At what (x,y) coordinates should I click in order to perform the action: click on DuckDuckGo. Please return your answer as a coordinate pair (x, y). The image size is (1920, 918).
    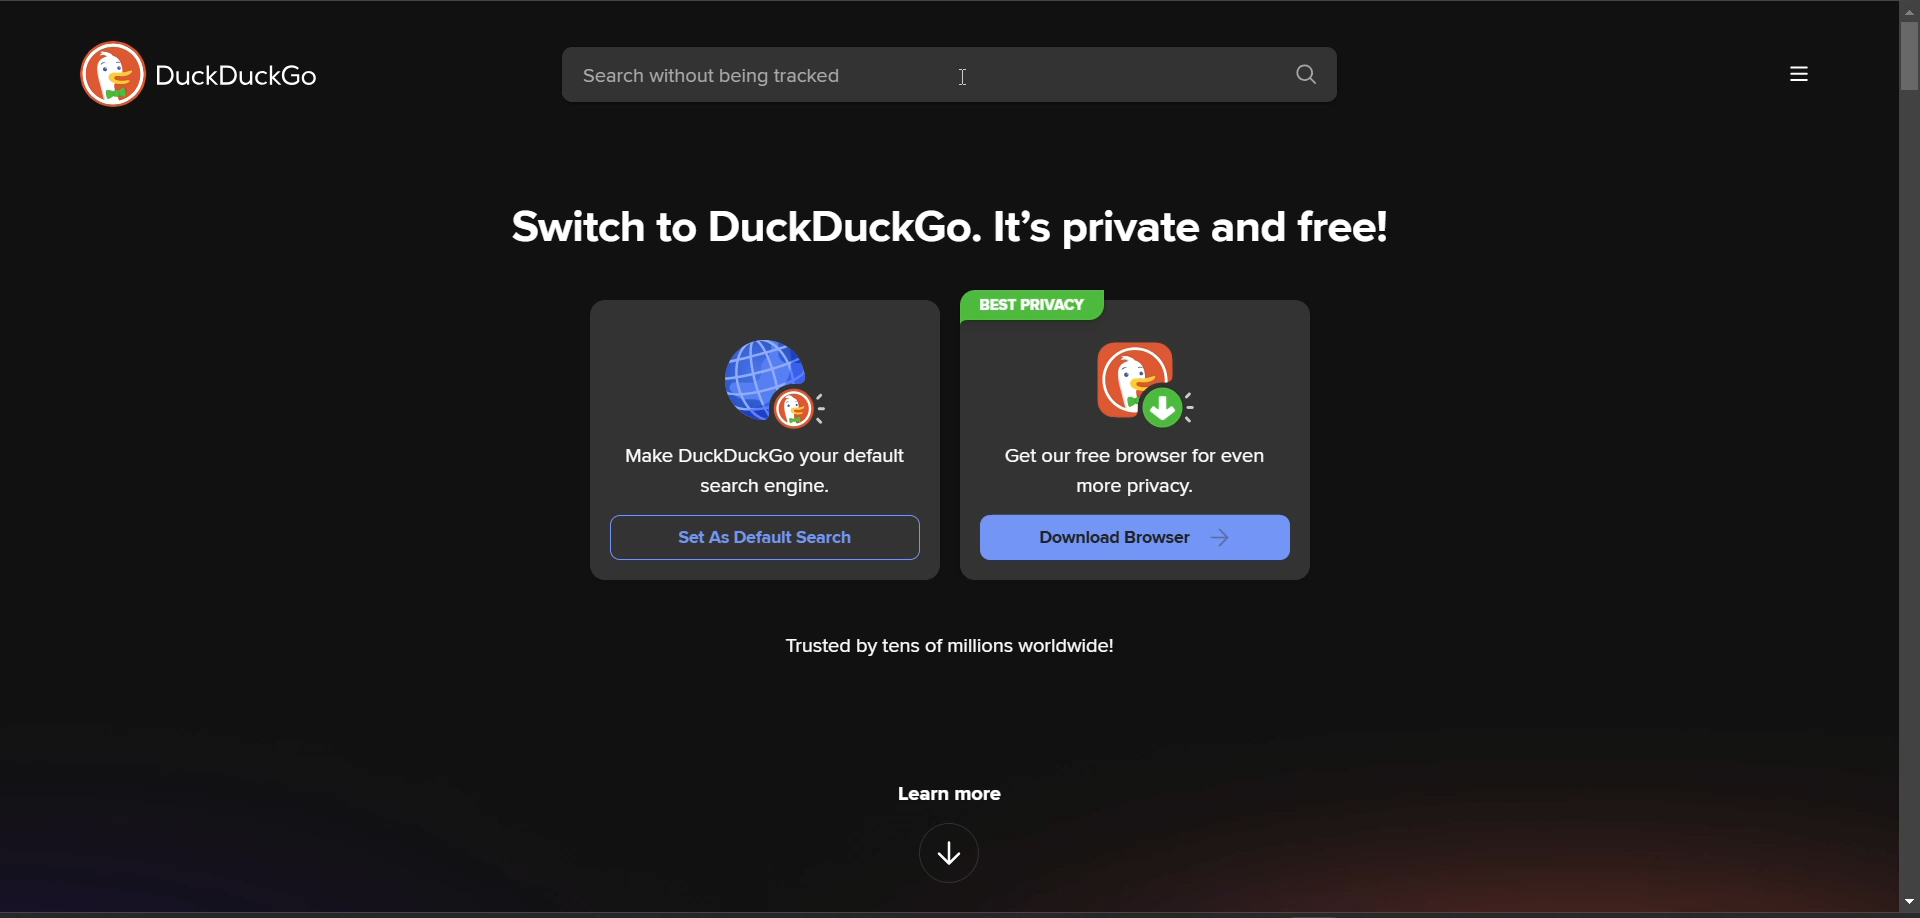
    Looking at the image, I should click on (239, 79).